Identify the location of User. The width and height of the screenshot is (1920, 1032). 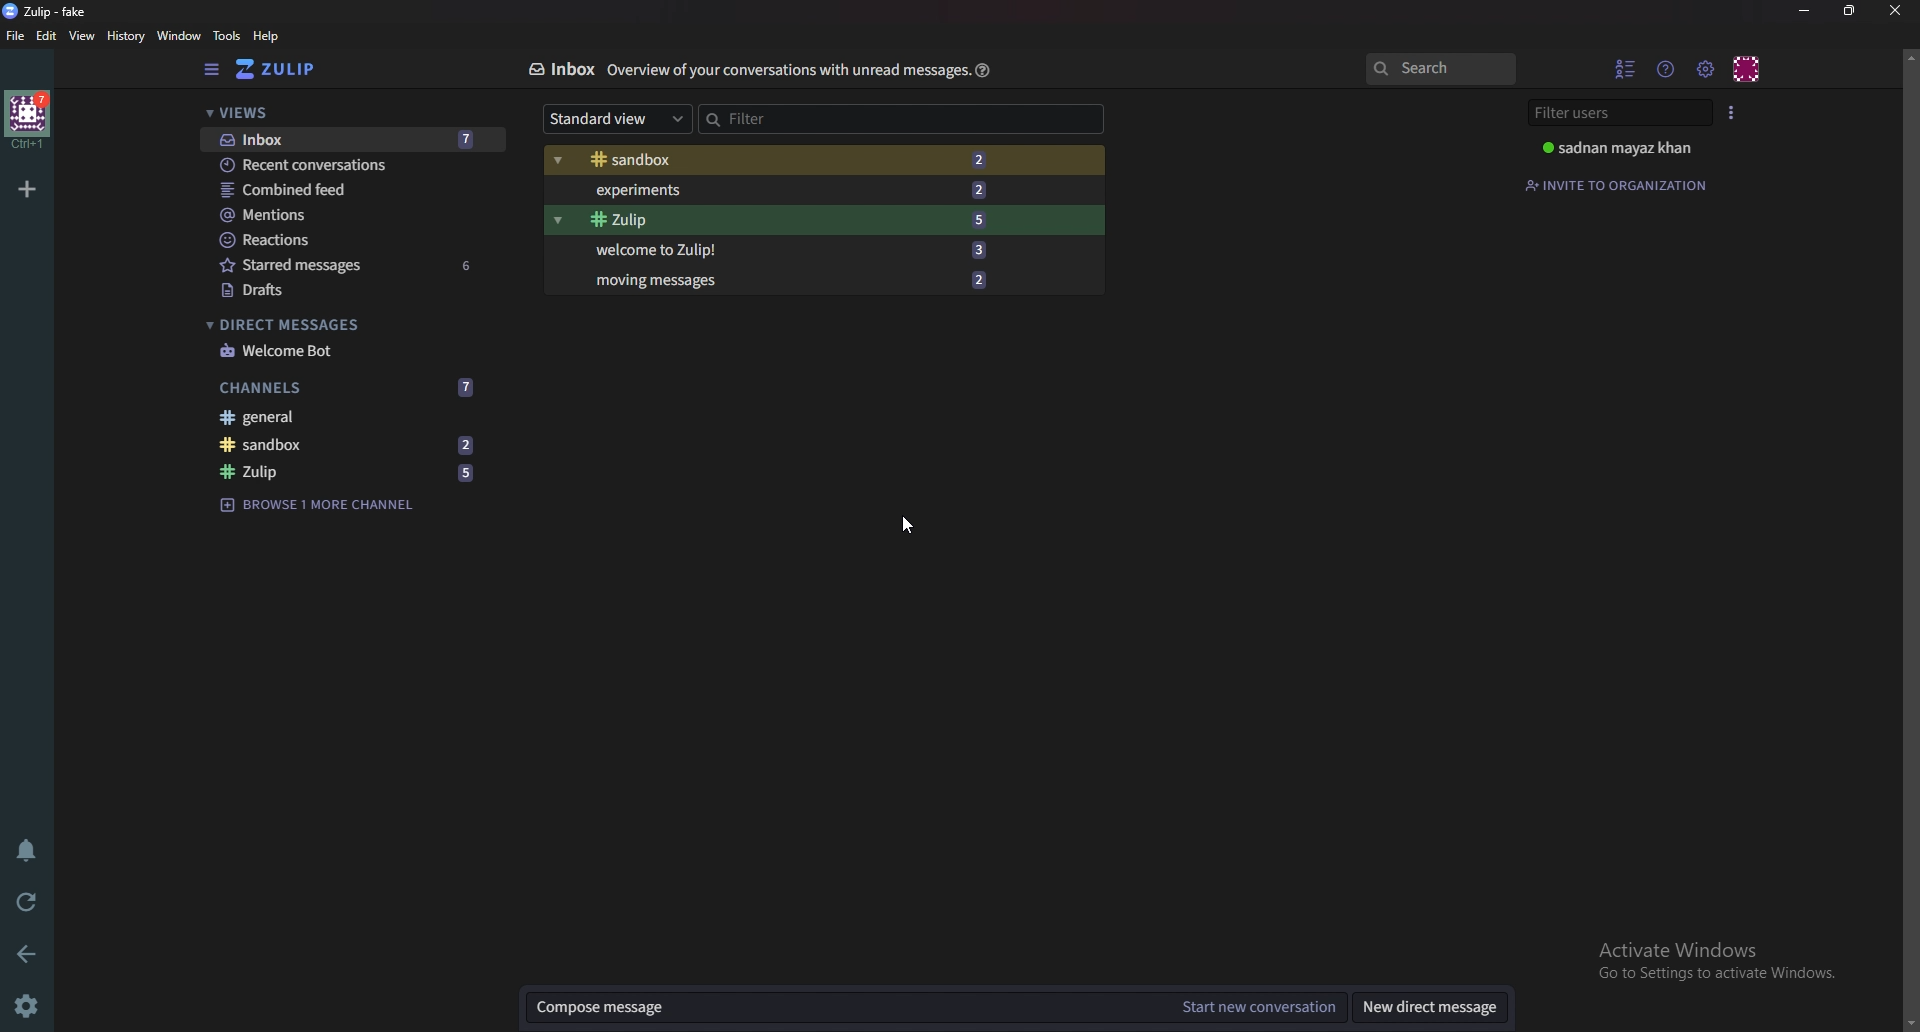
(1622, 148).